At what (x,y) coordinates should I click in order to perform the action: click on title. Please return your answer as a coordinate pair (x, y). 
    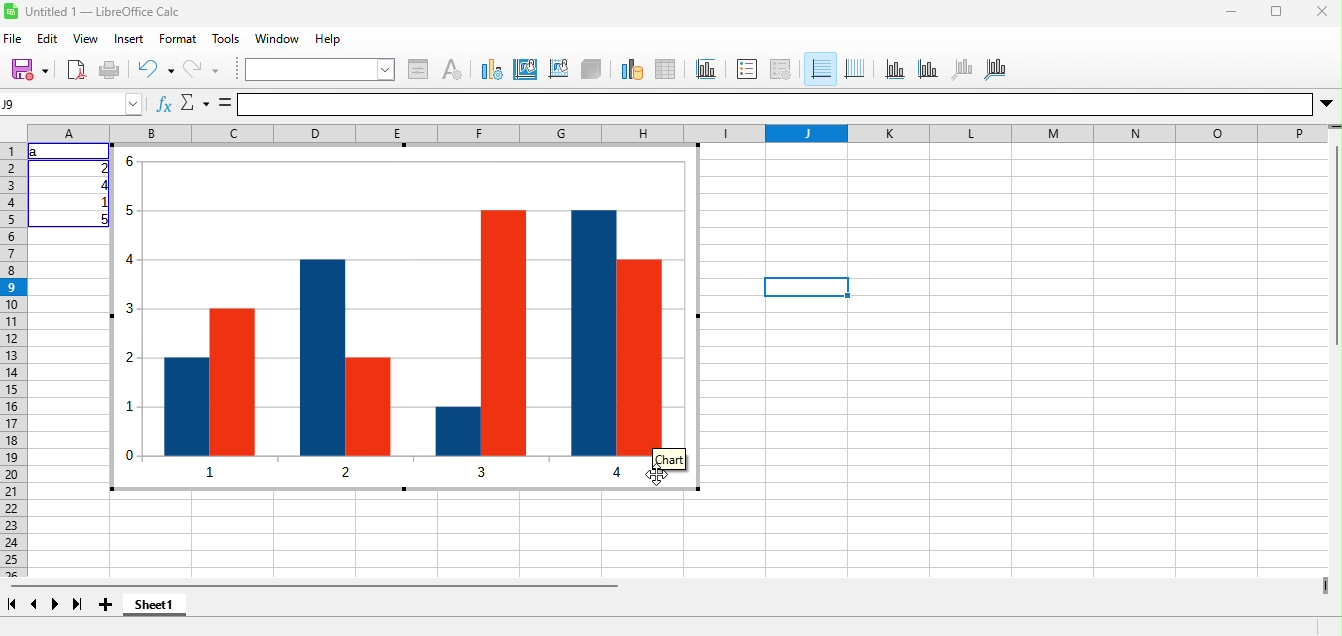
    Looking at the image, I should click on (706, 70).